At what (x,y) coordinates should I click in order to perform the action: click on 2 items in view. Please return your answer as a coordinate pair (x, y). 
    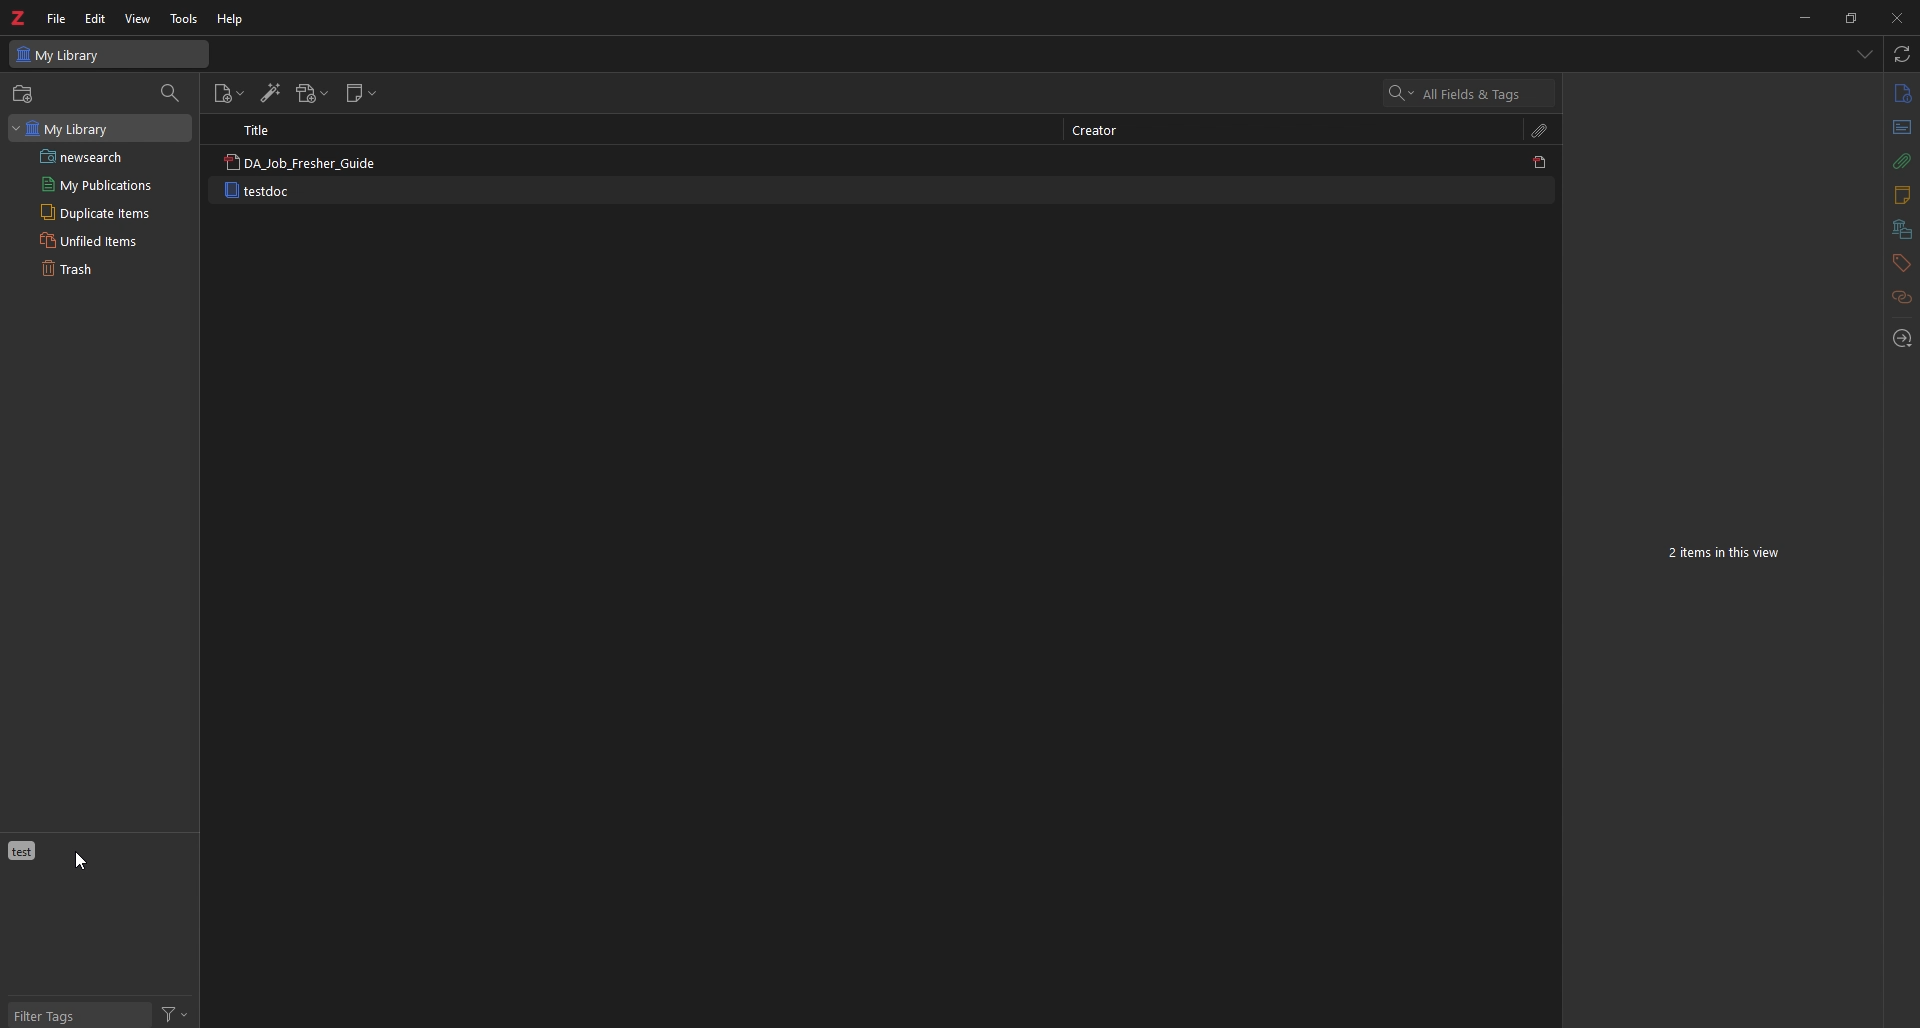
    Looking at the image, I should click on (1725, 553).